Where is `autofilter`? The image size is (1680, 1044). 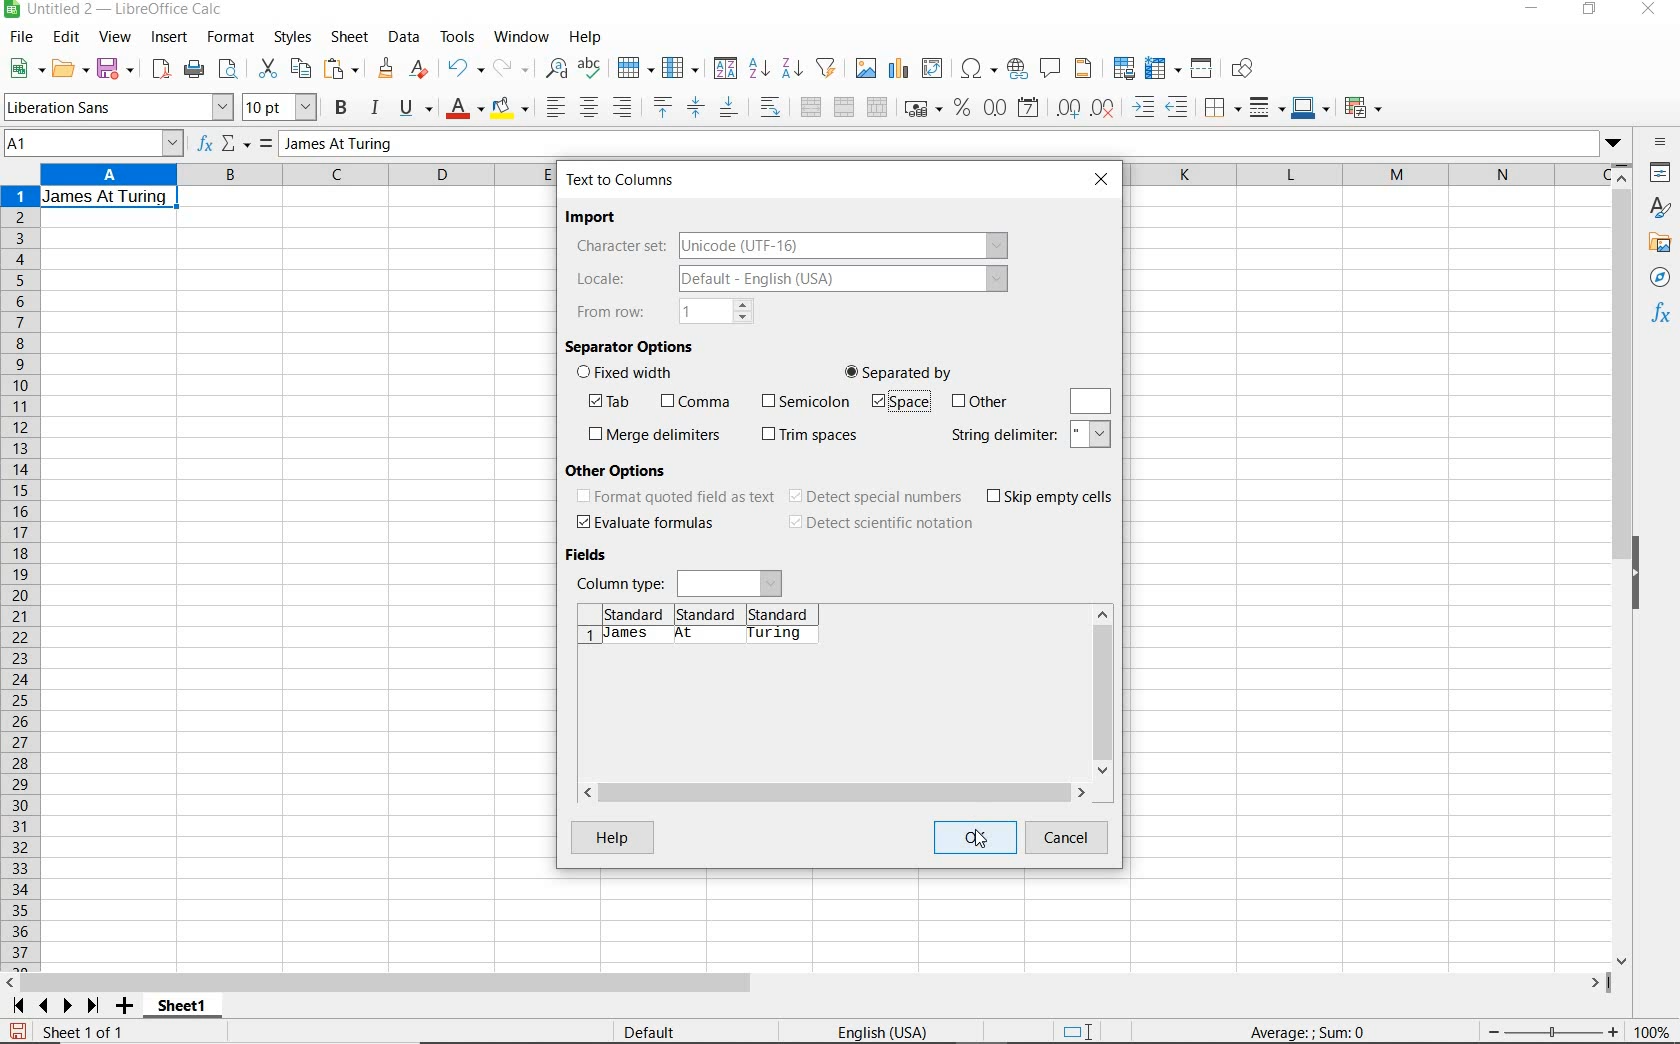
autofilter is located at coordinates (826, 68).